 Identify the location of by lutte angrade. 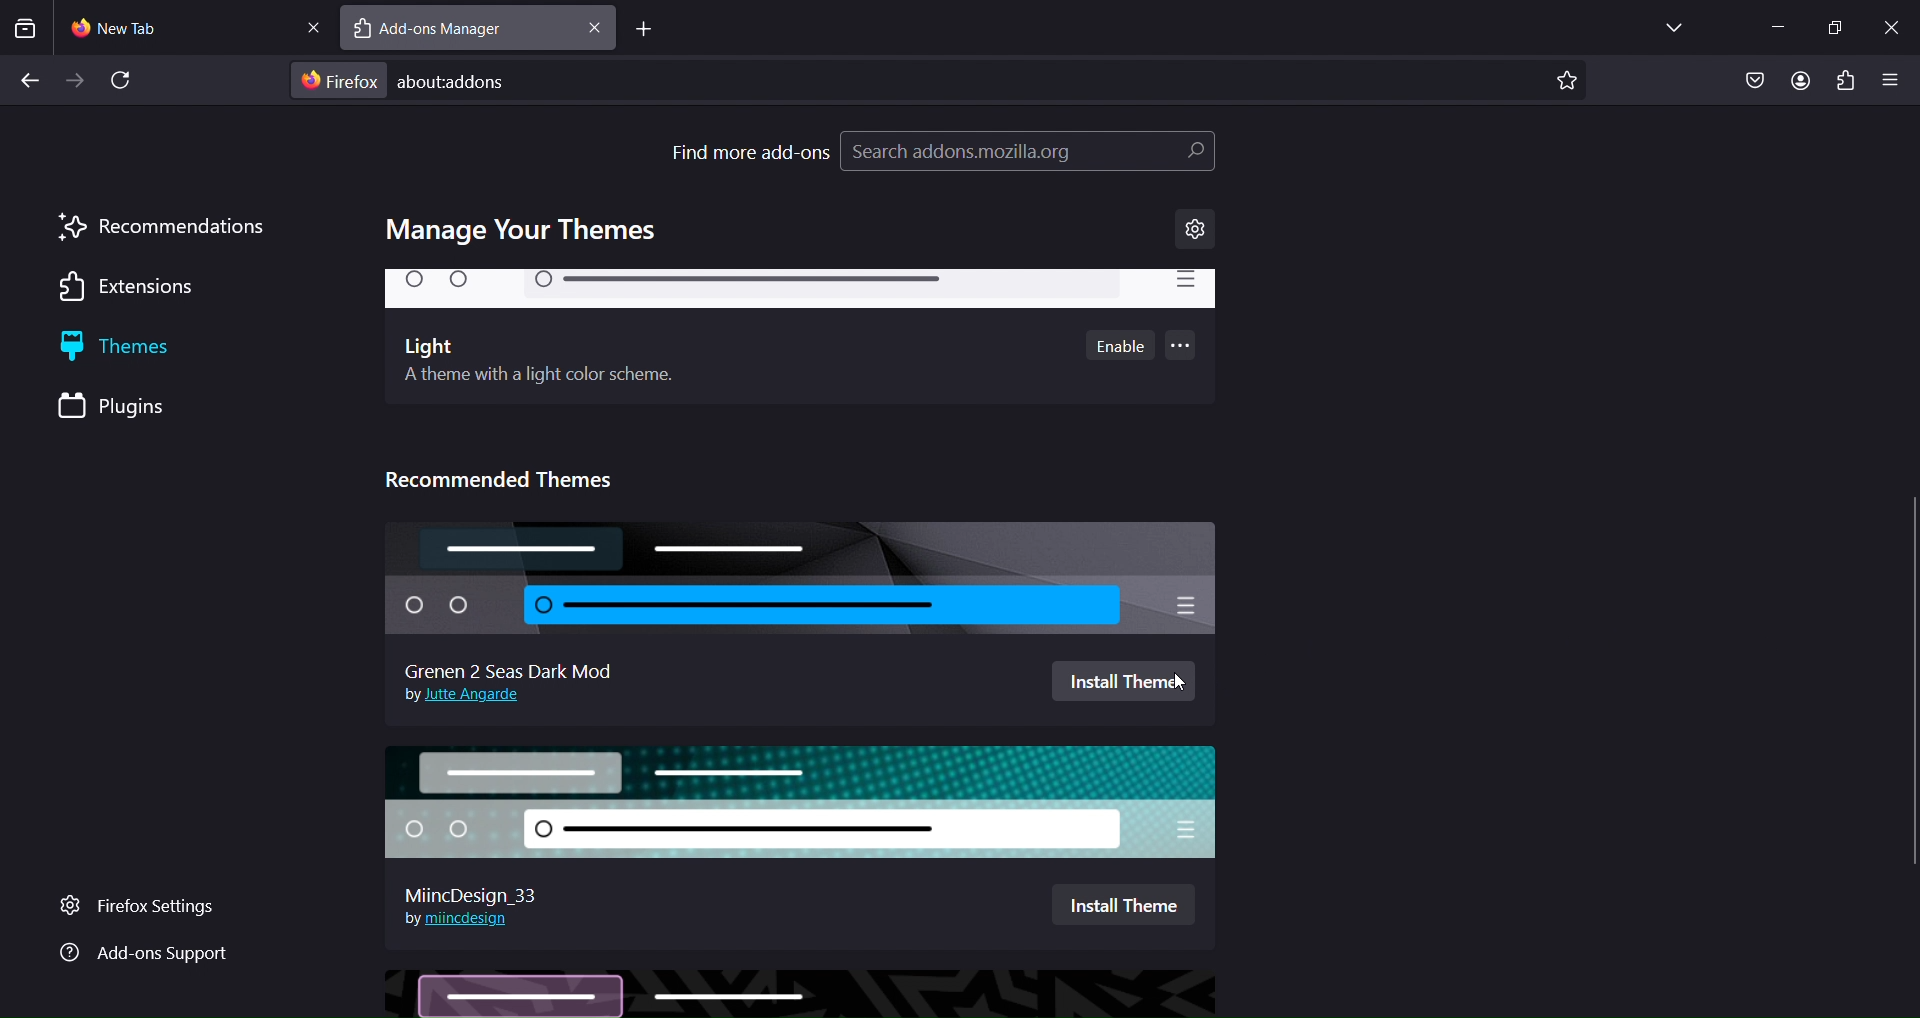
(469, 697).